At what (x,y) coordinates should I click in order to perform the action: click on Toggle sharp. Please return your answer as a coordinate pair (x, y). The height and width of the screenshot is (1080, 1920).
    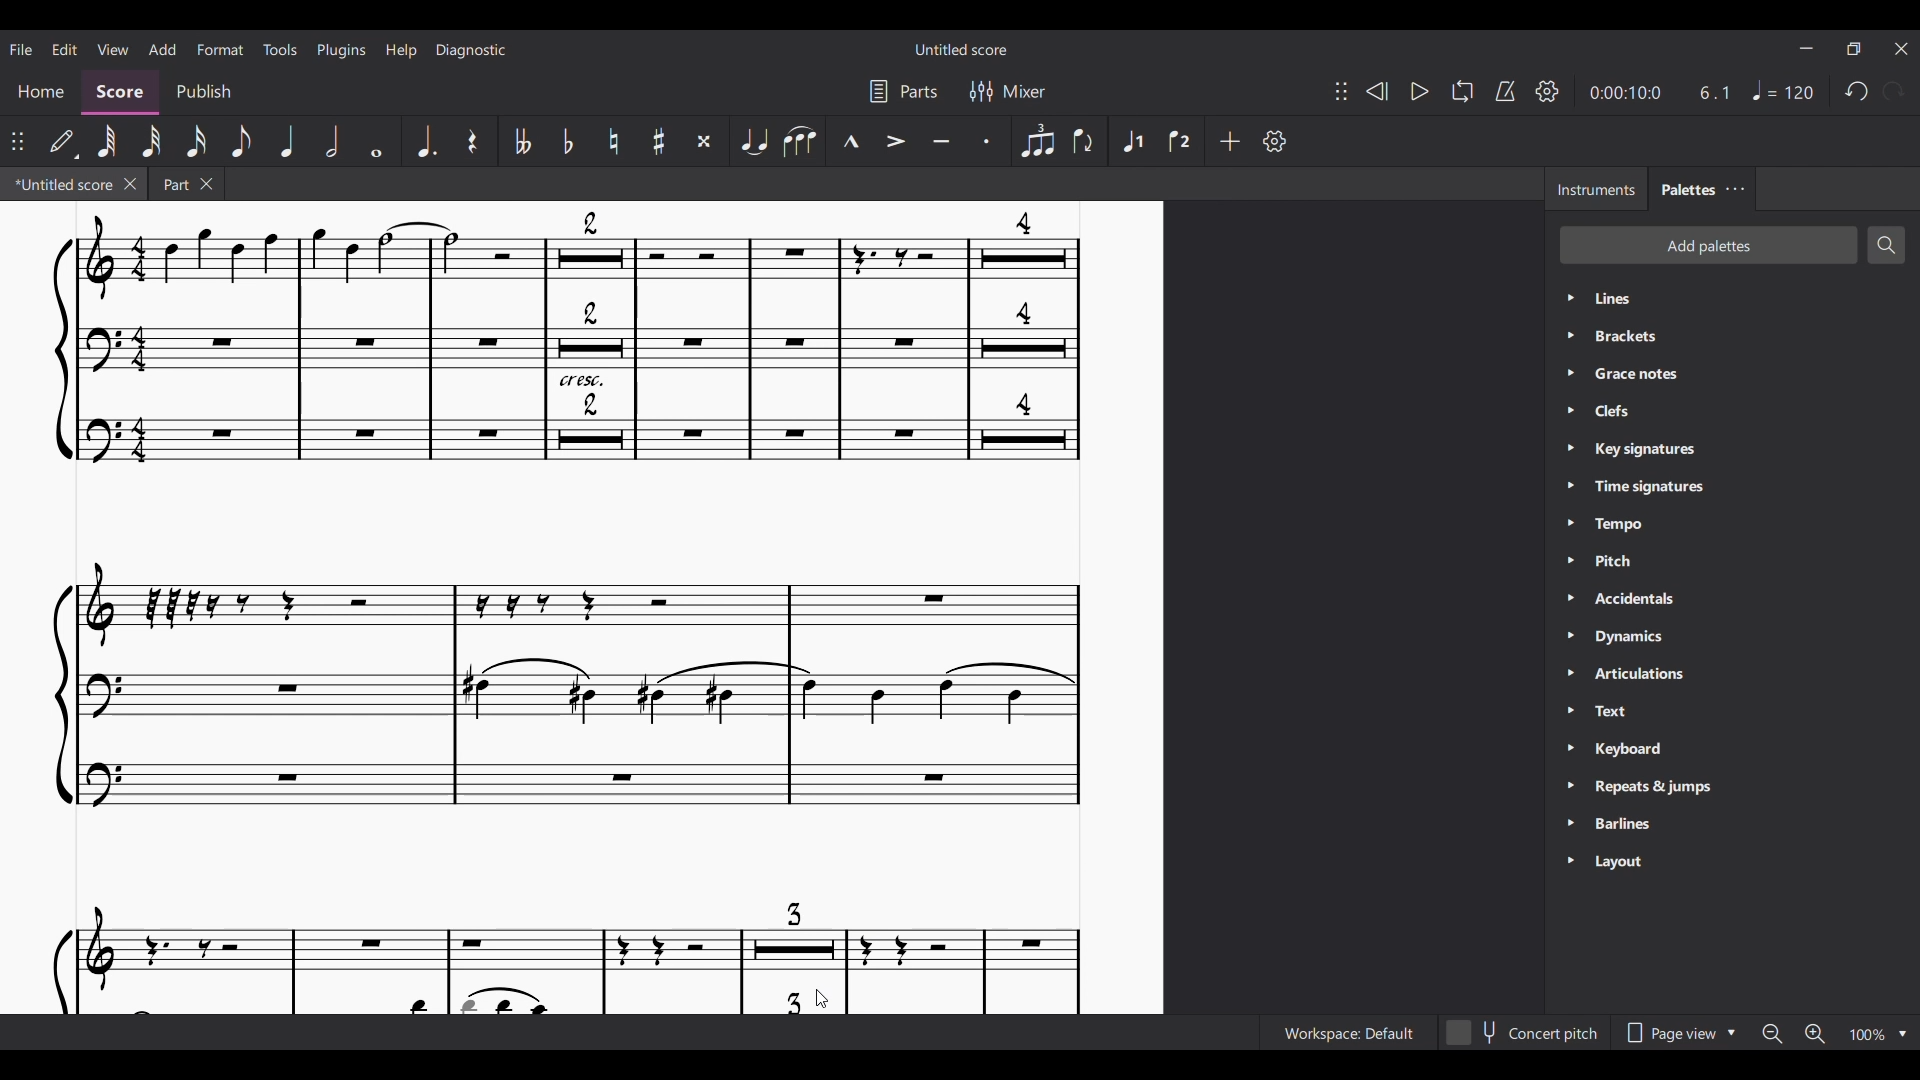
    Looking at the image, I should click on (660, 141).